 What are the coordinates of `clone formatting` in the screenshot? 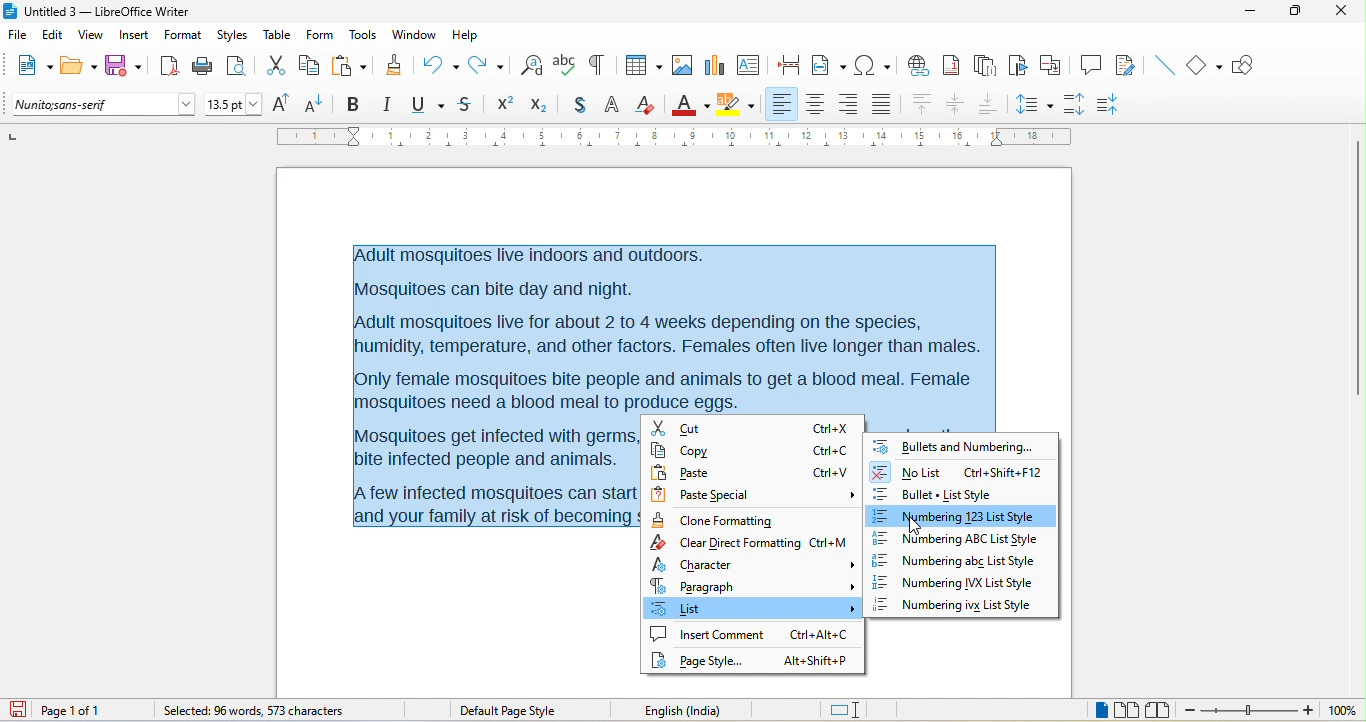 It's located at (714, 520).